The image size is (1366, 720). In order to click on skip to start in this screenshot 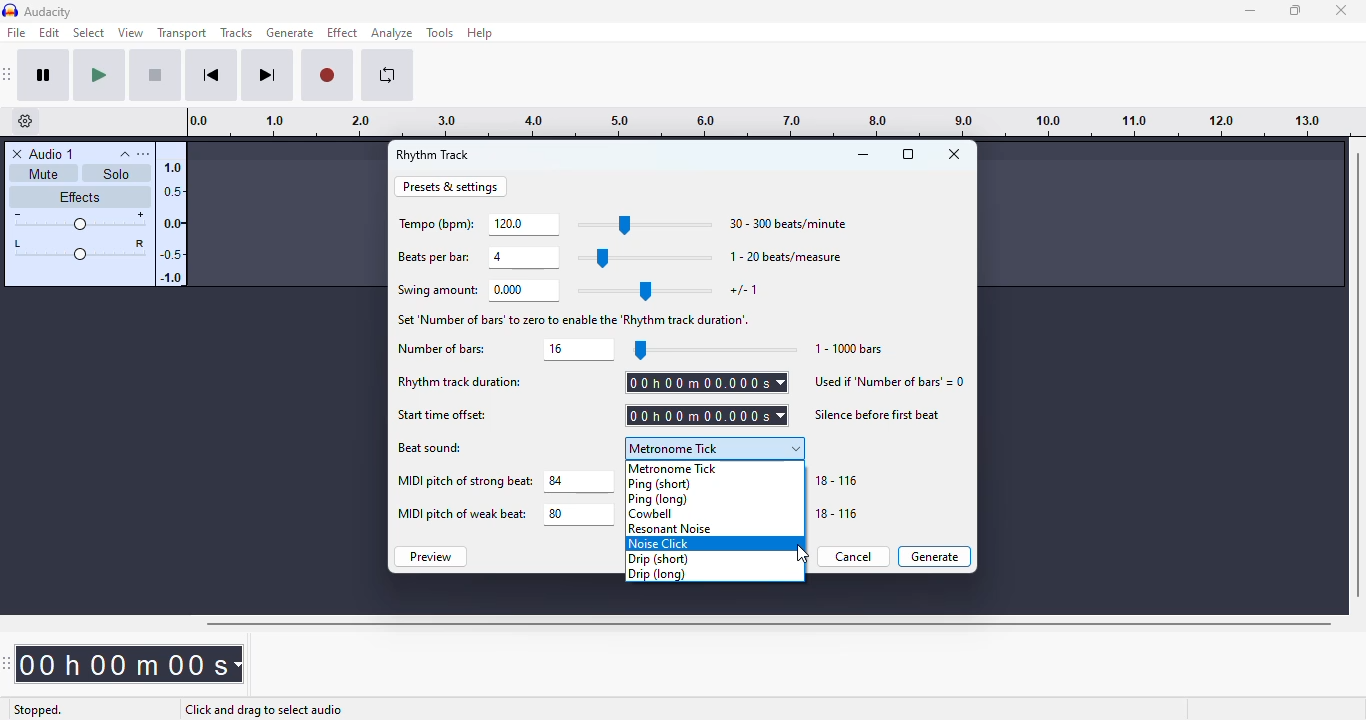, I will do `click(212, 75)`.